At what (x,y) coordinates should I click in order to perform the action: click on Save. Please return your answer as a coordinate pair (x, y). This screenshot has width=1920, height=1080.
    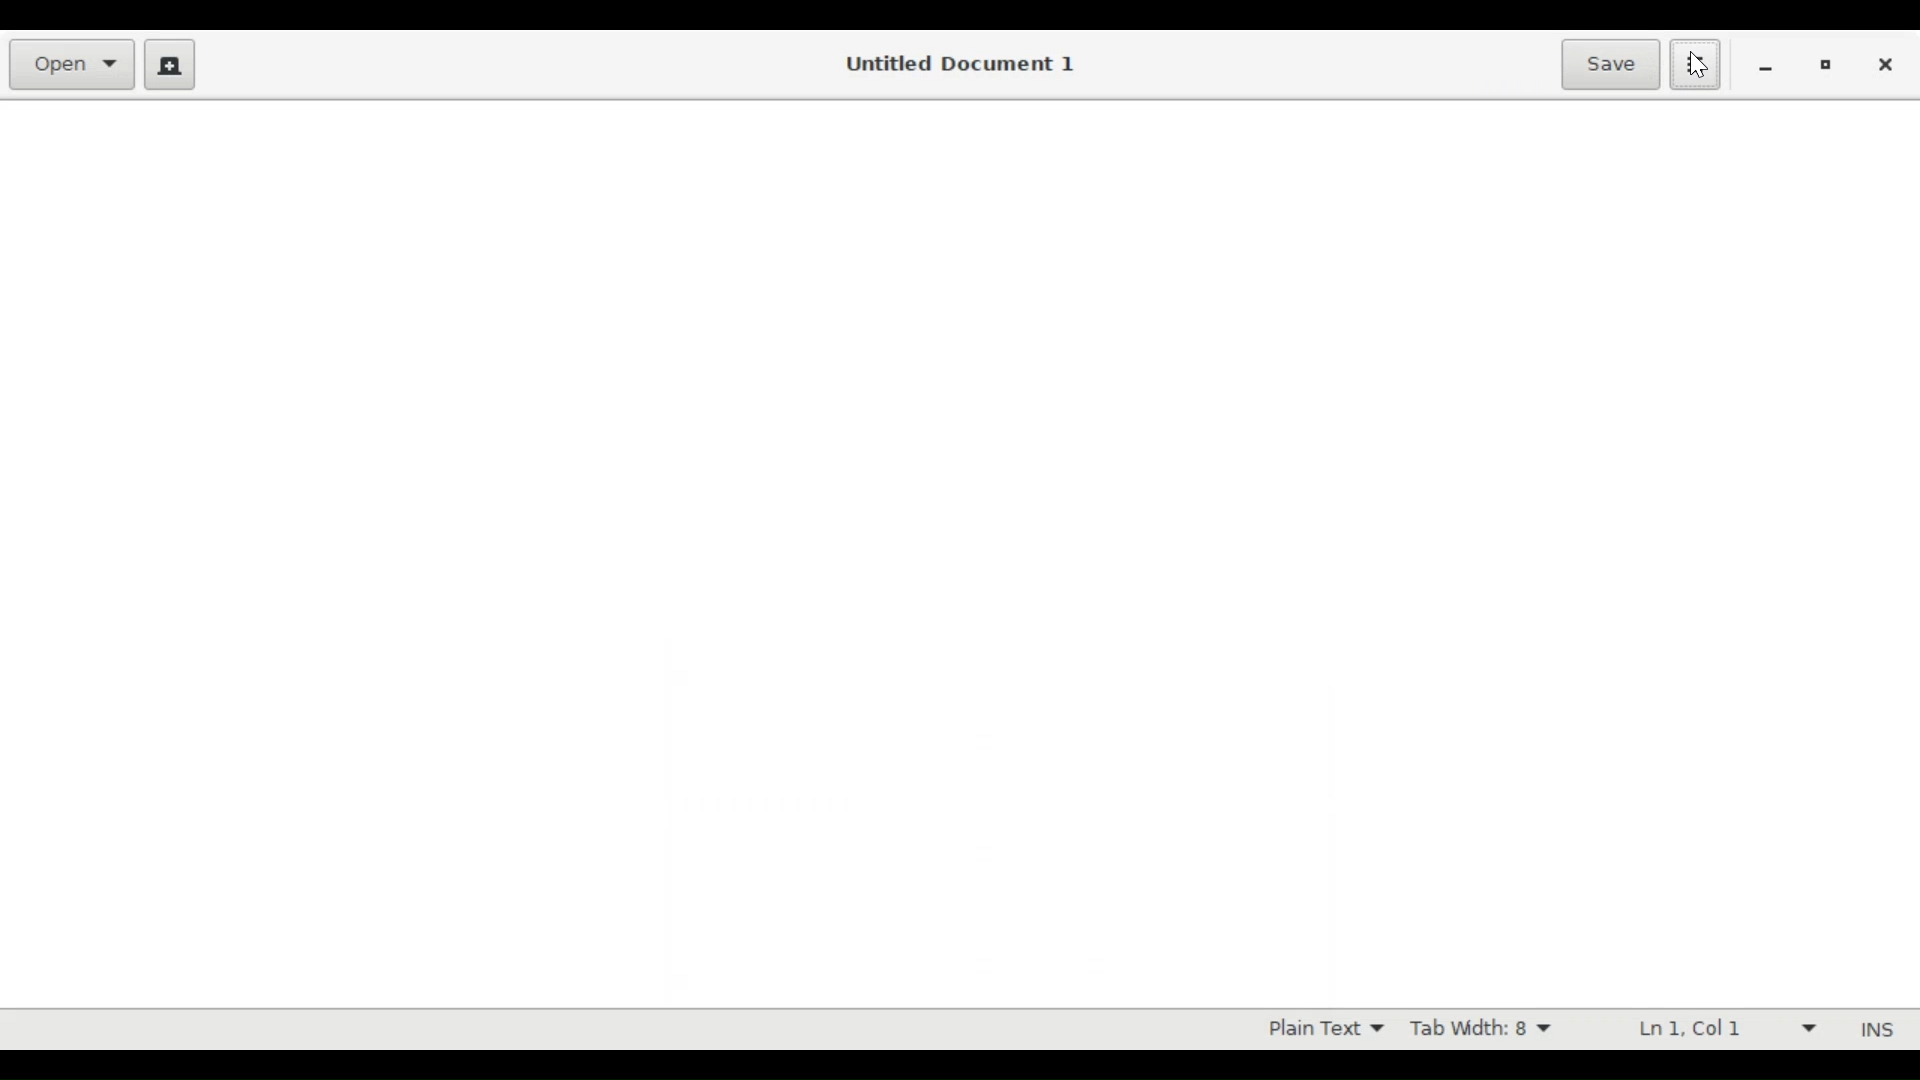
    Looking at the image, I should click on (1610, 63).